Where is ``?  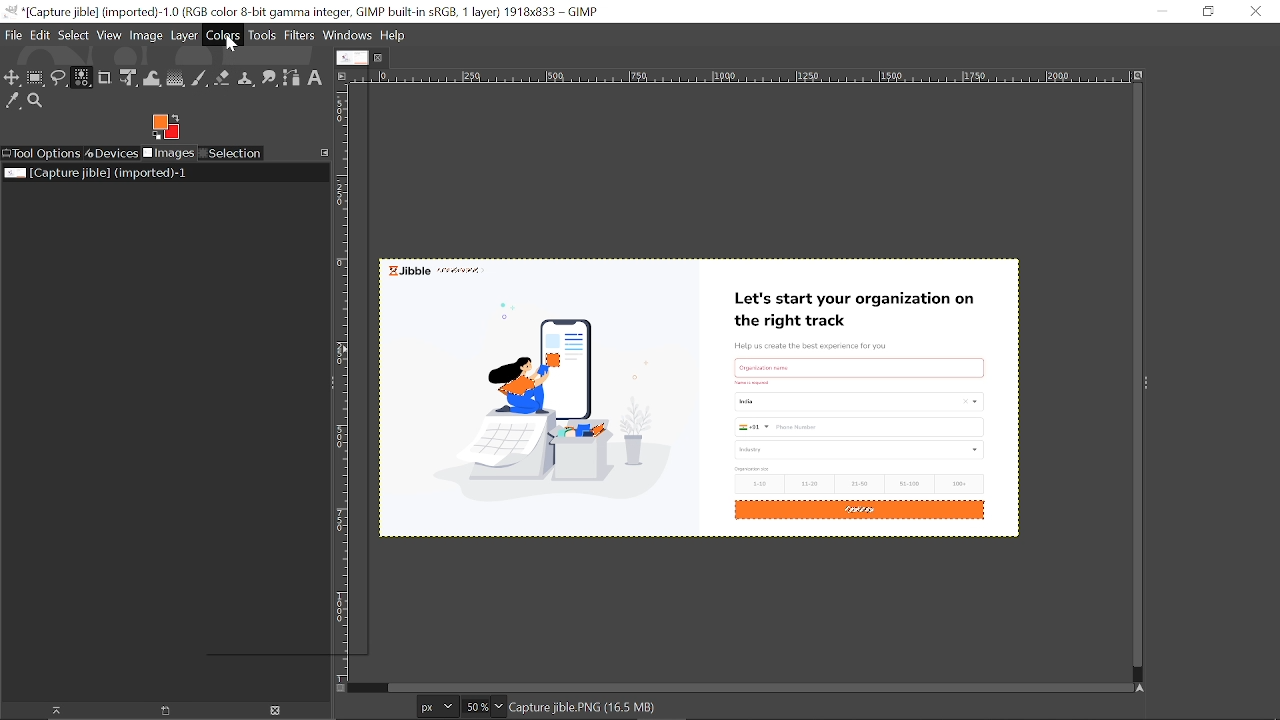  is located at coordinates (264, 36).